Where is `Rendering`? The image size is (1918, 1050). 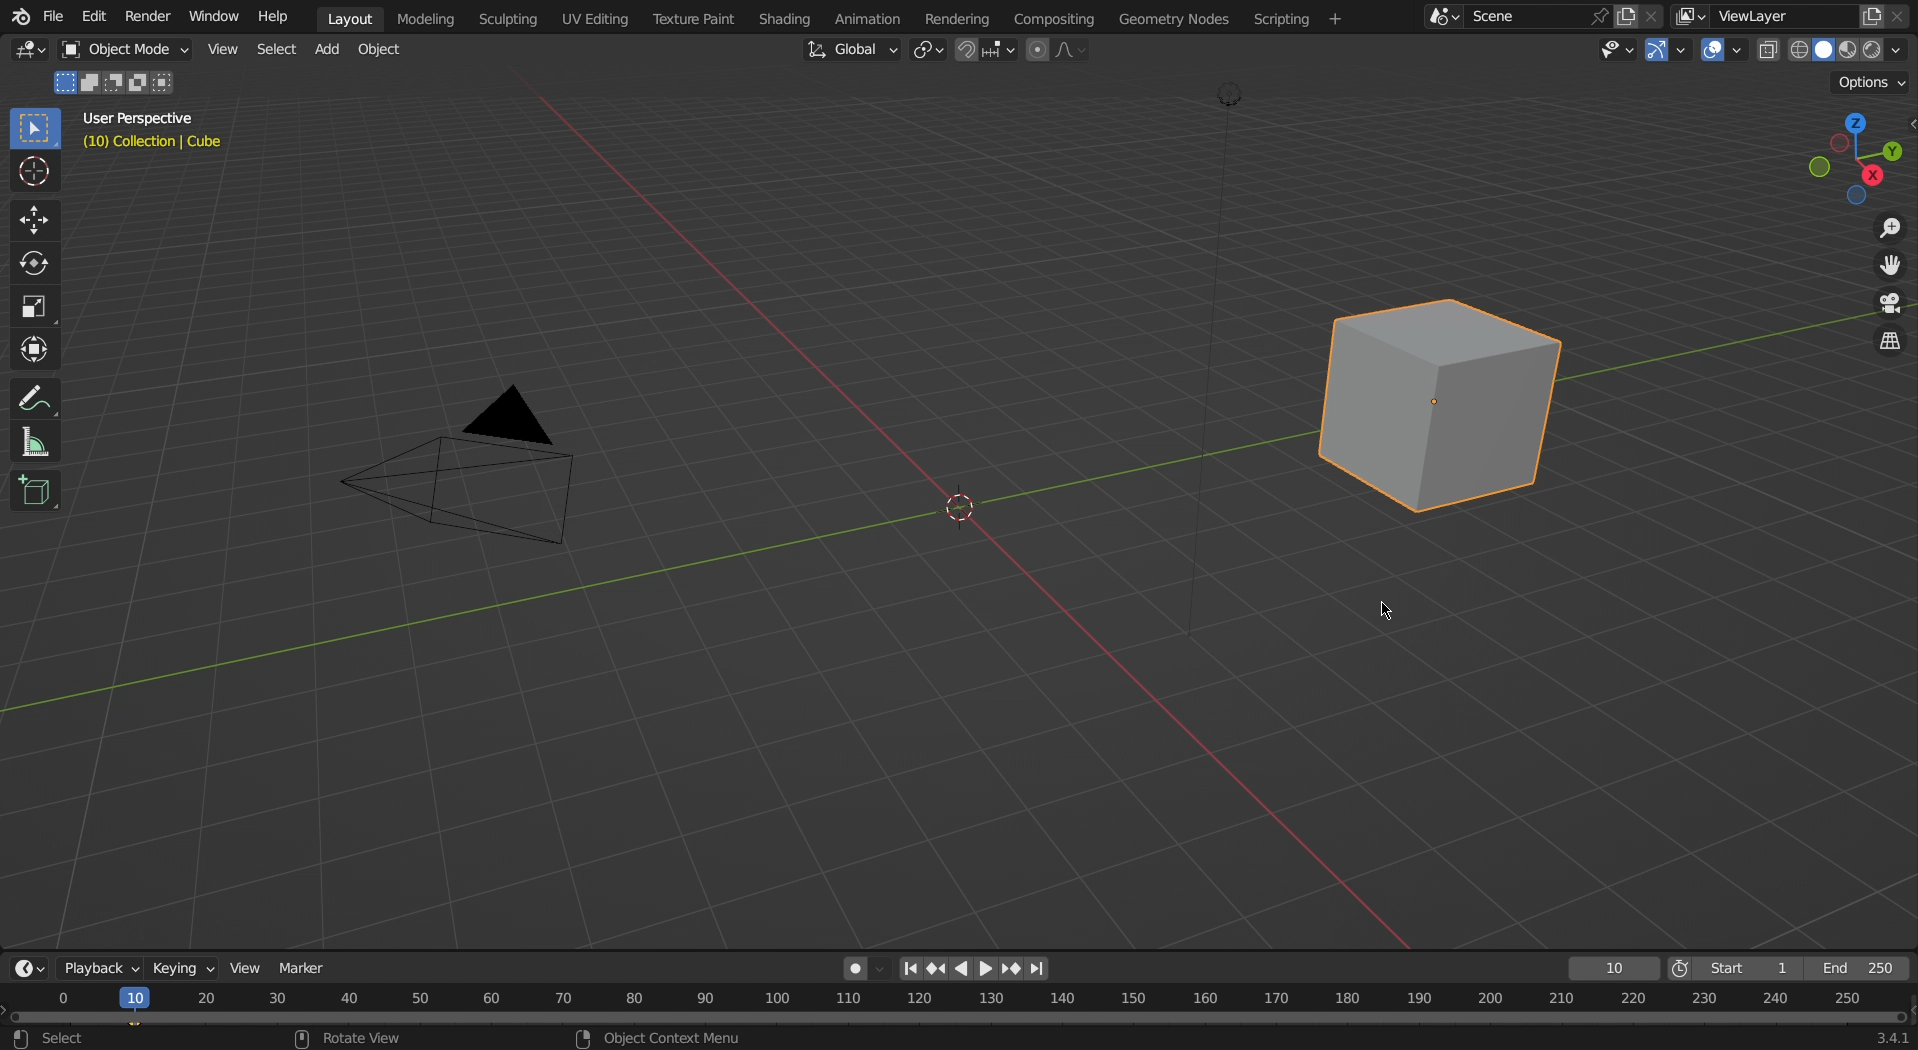 Rendering is located at coordinates (964, 18).